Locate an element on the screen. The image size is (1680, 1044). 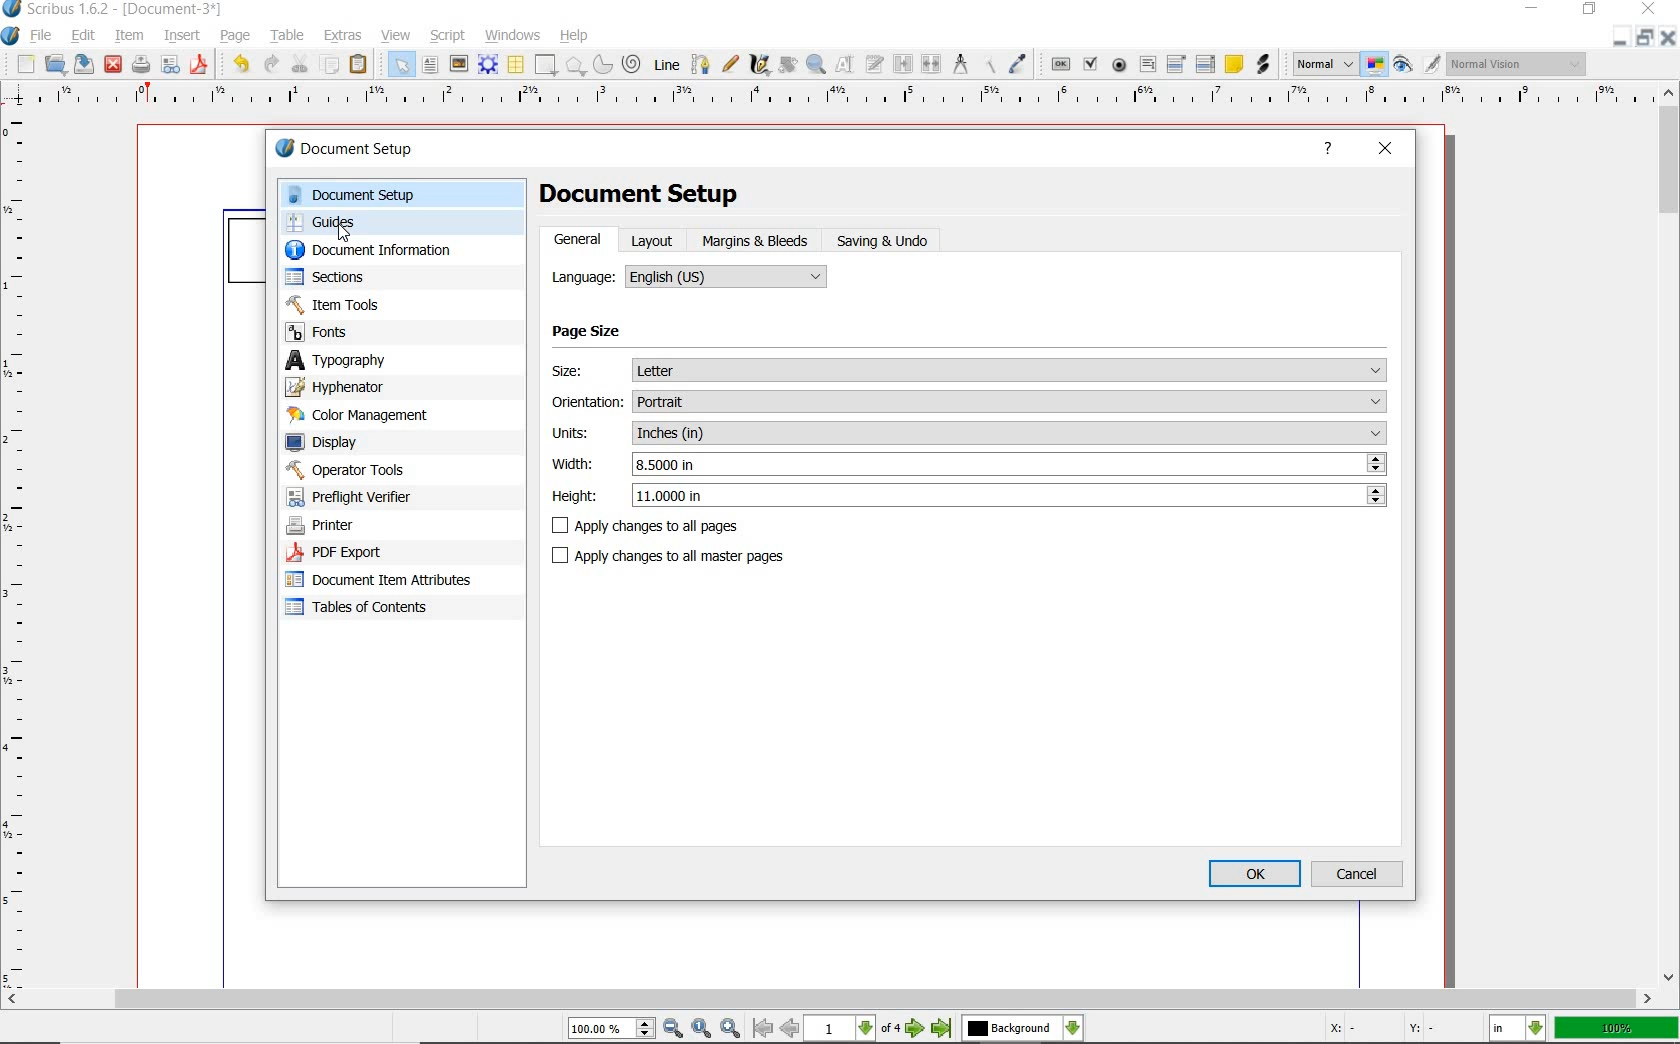
open is located at coordinates (55, 64).